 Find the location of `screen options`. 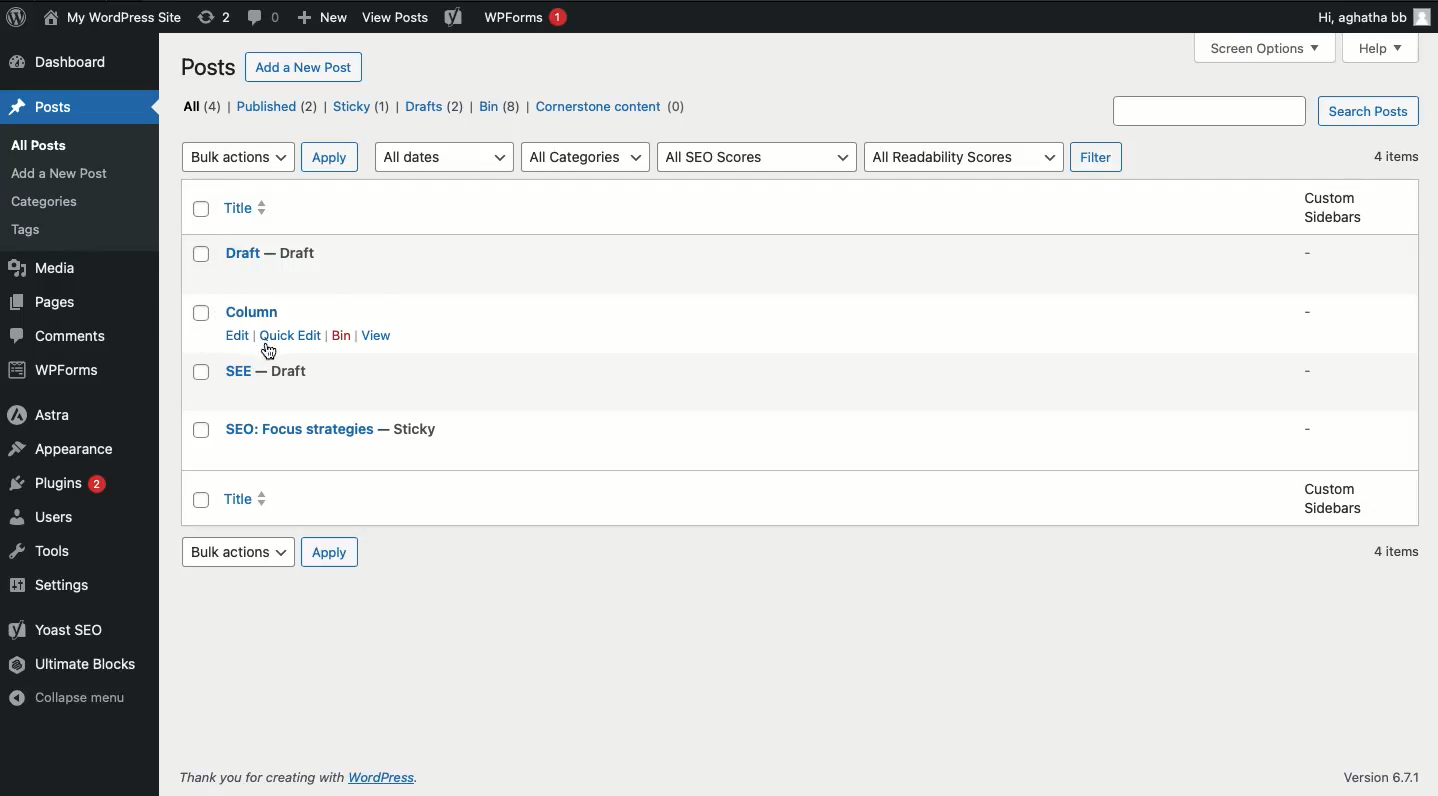

screen options is located at coordinates (1266, 48).